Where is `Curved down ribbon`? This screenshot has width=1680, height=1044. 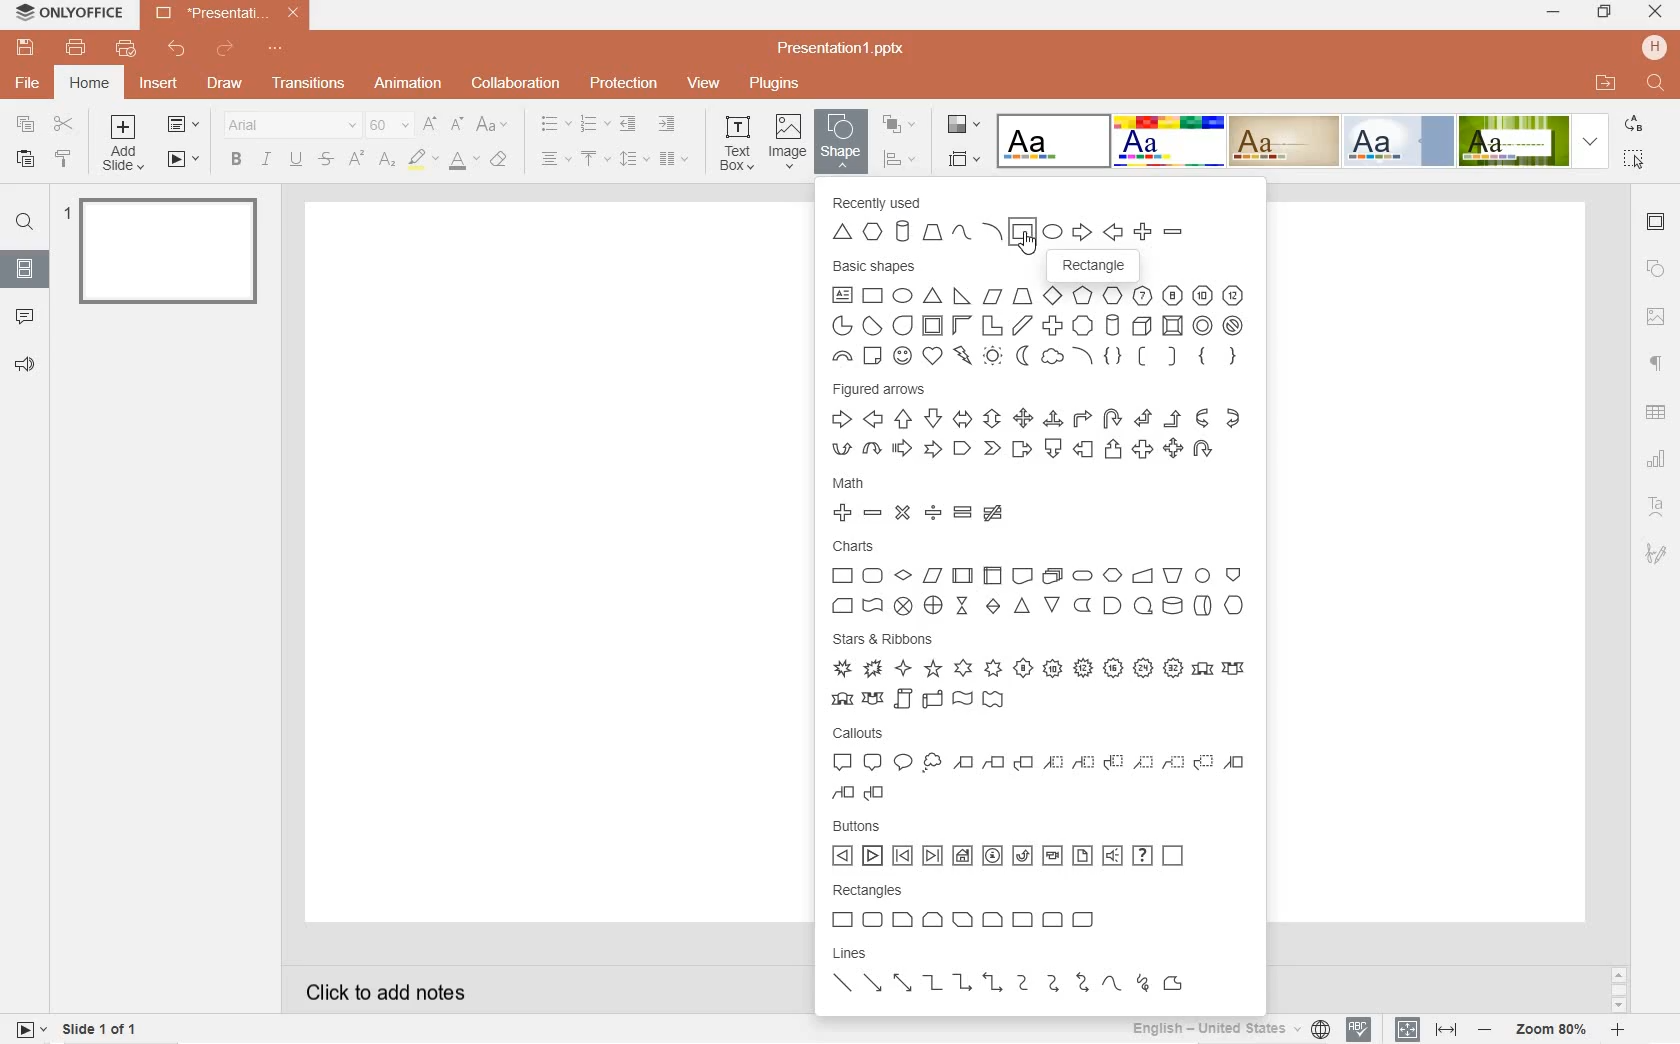 Curved down ribbon is located at coordinates (874, 698).